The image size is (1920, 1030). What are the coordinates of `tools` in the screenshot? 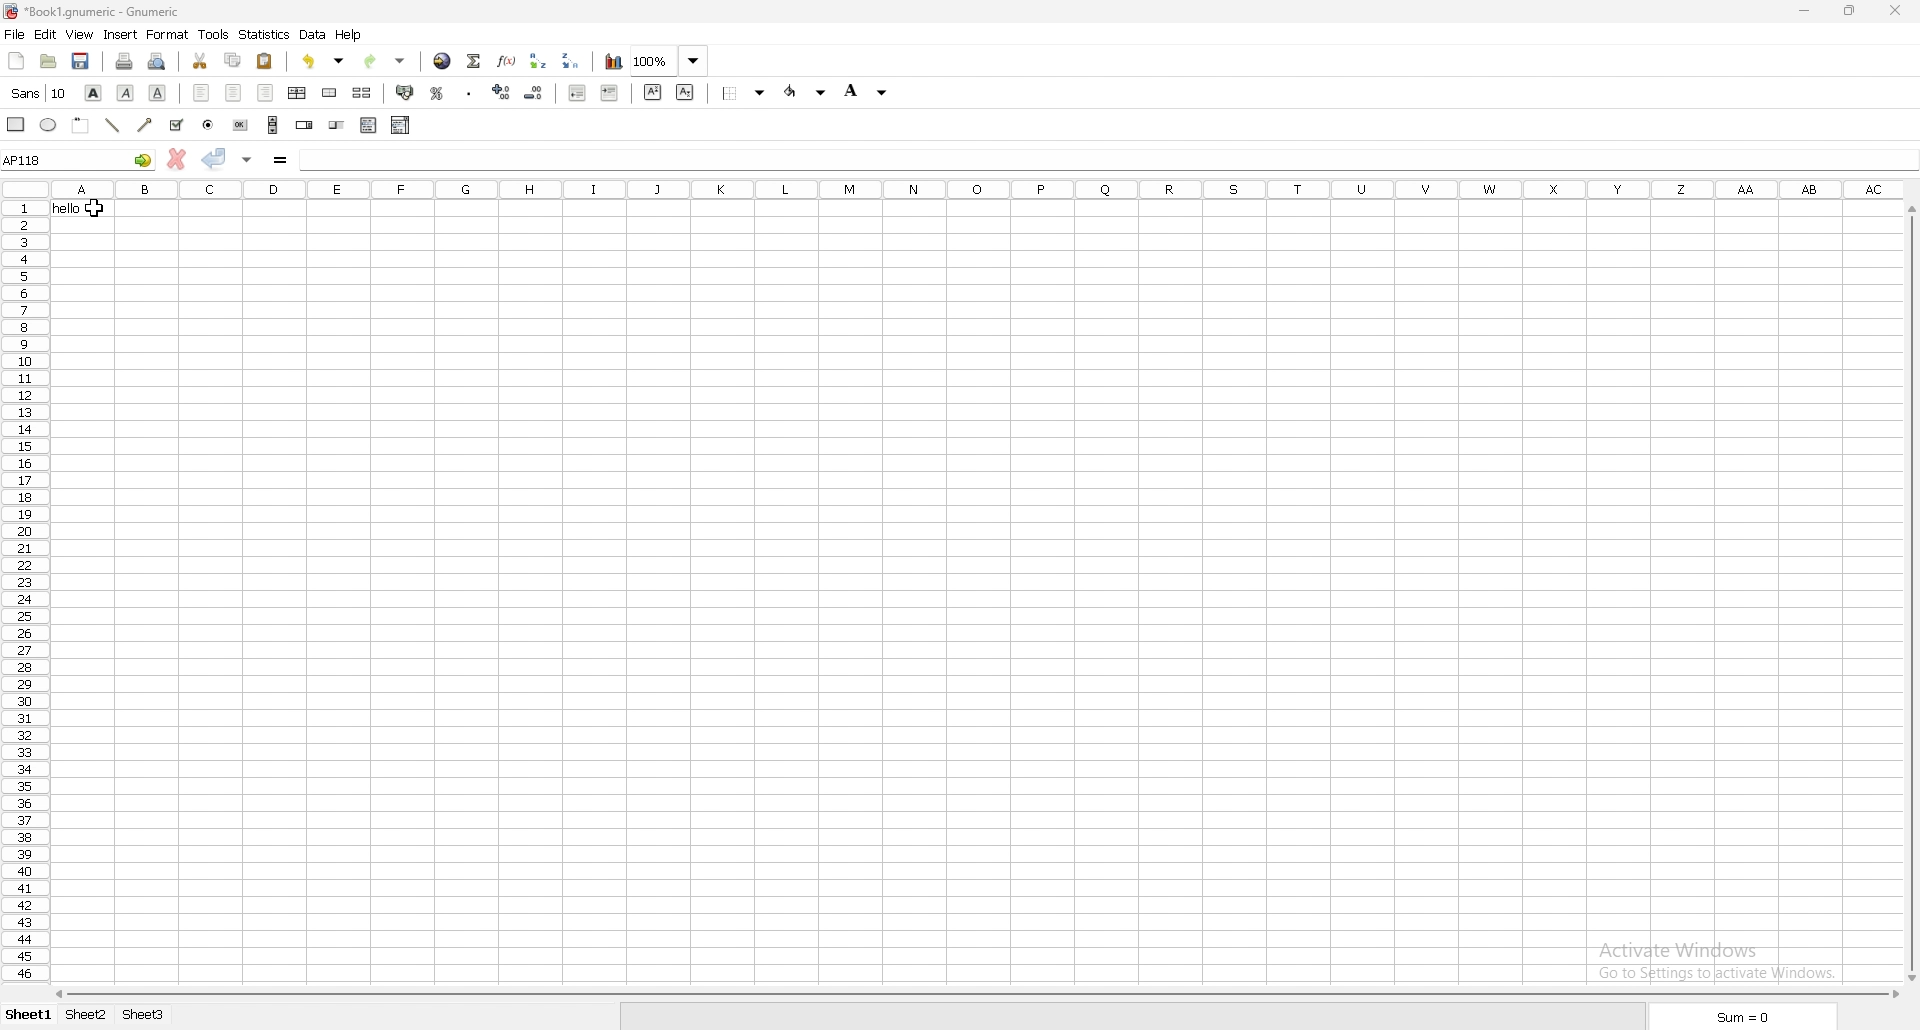 It's located at (213, 33).